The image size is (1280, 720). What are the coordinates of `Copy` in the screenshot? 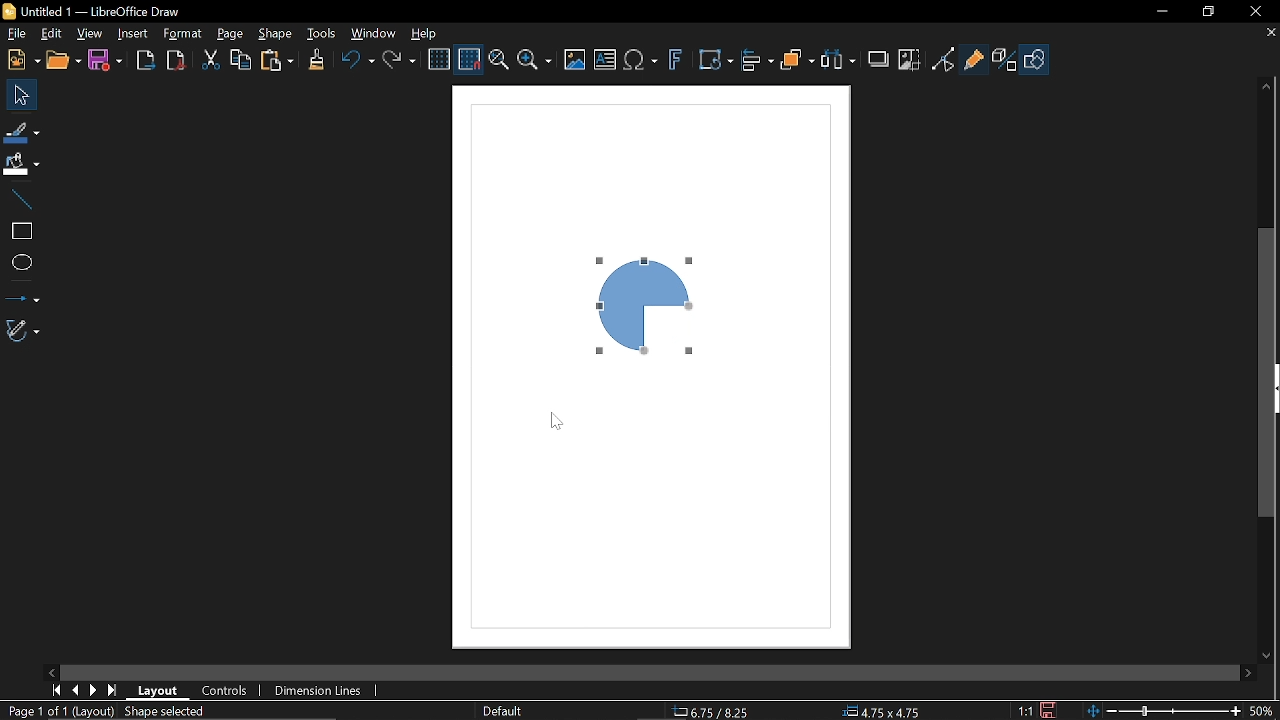 It's located at (241, 59).